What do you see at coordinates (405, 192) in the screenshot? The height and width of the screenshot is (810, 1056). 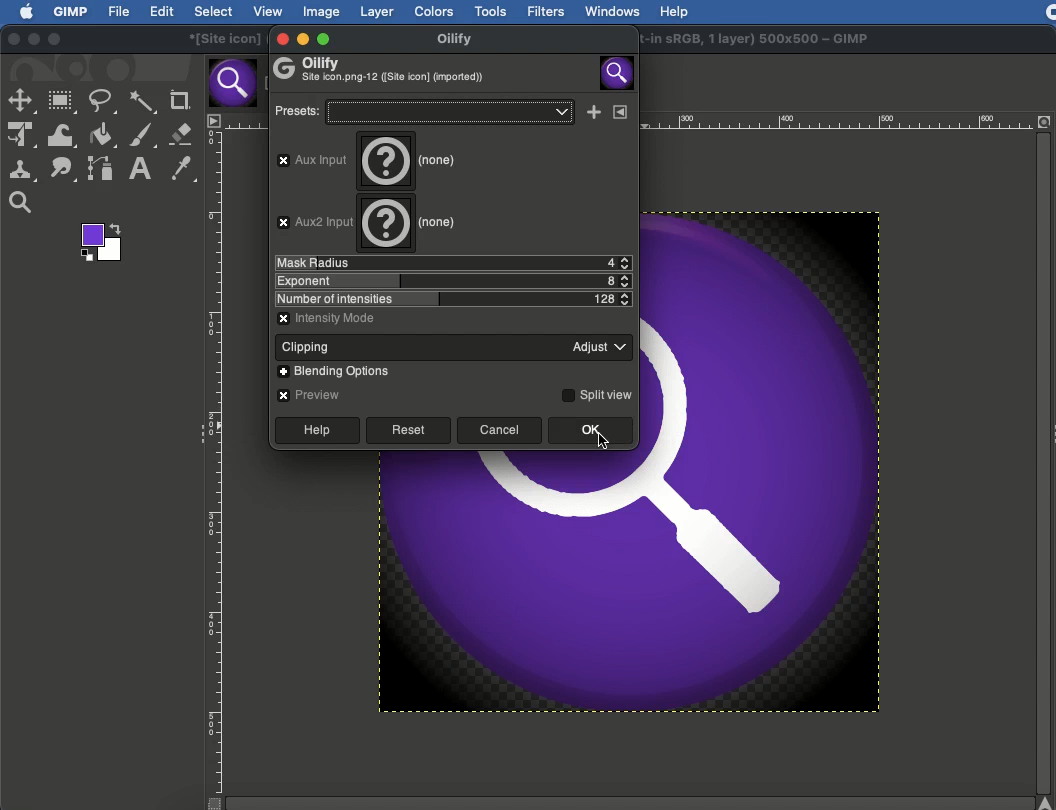 I see `None` at bounding box center [405, 192].